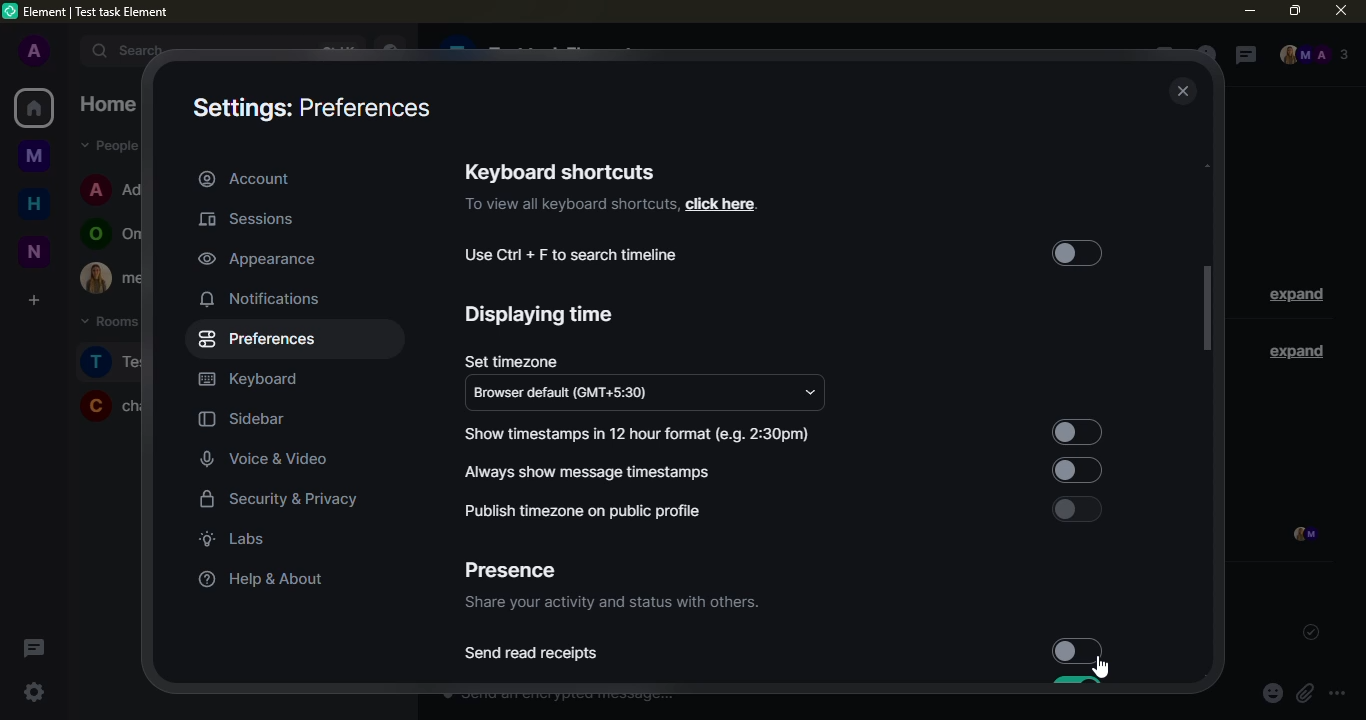 The height and width of the screenshot is (720, 1366). What do you see at coordinates (258, 258) in the screenshot?
I see `appearance` at bounding box center [258, 258].